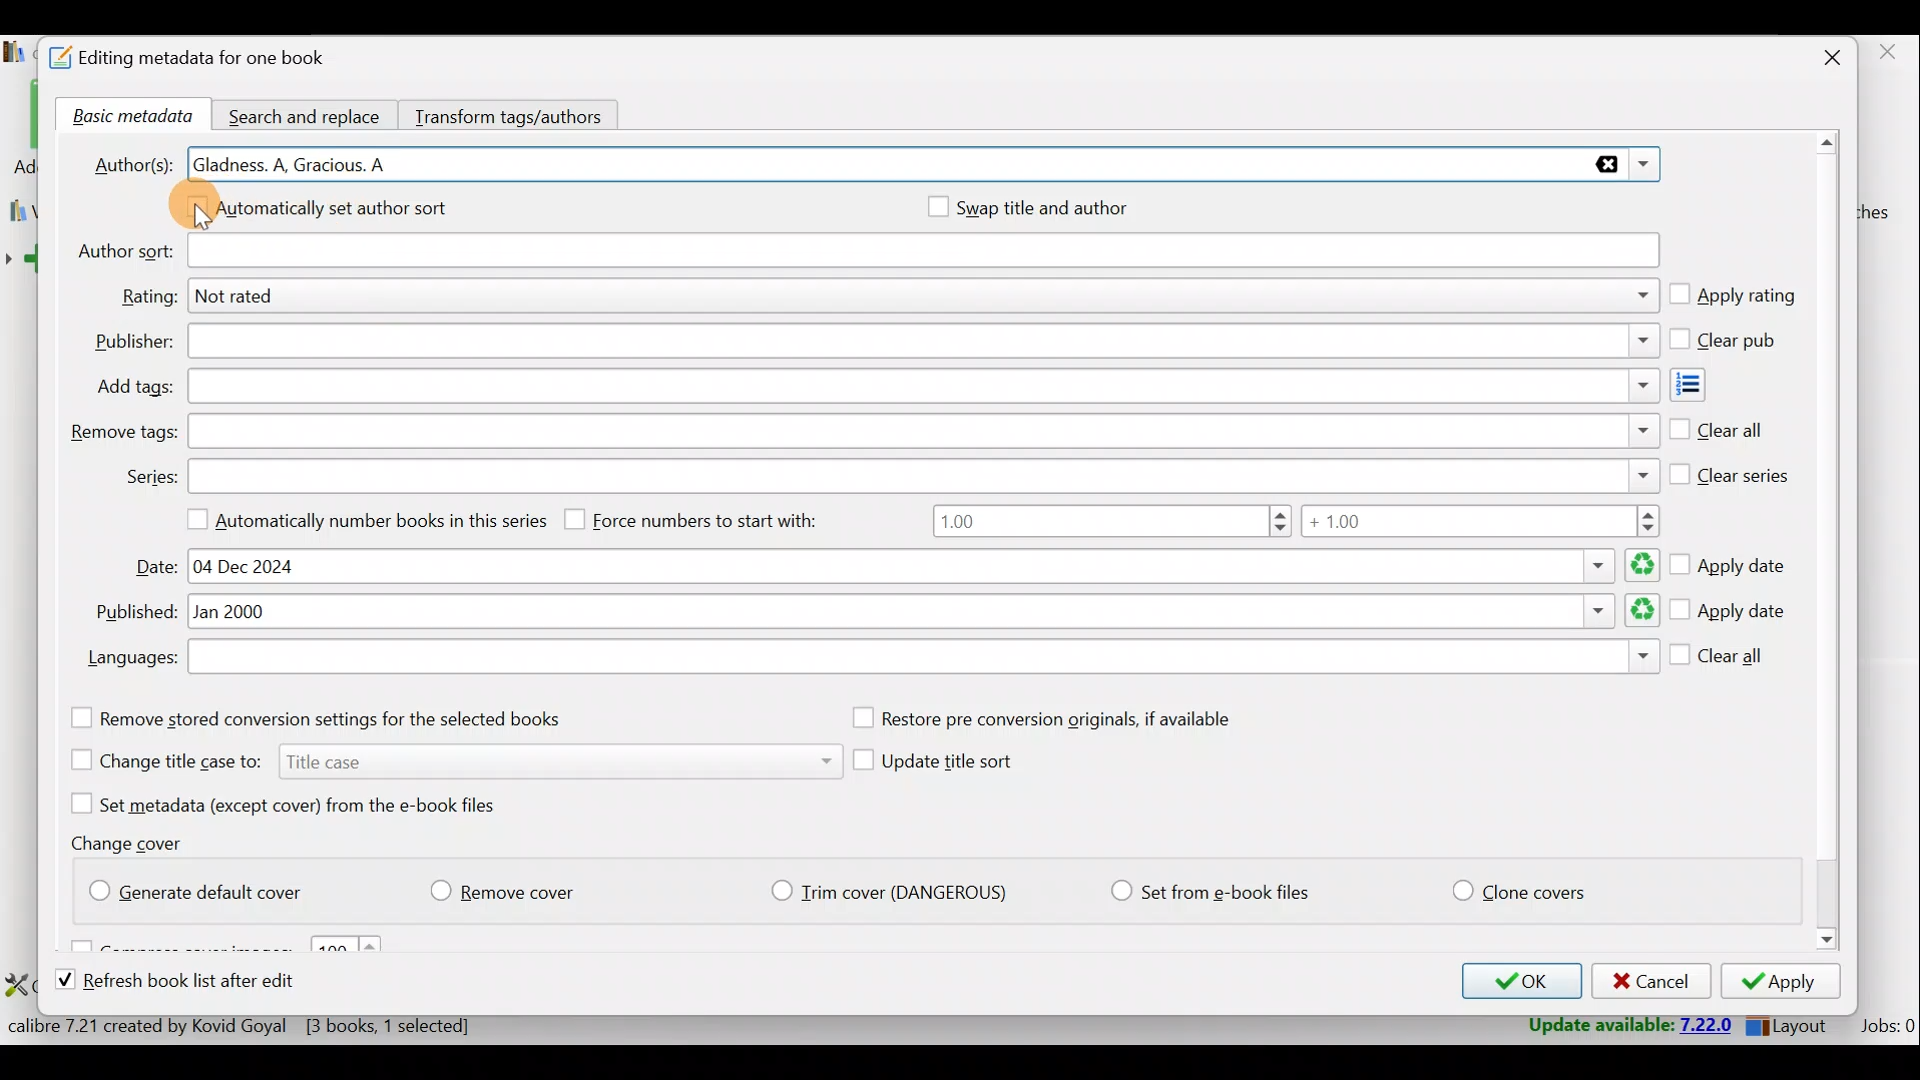 This screenshot has width=1920, height=1080. Describe the element at coordinates (1822, 60) in the screenshot. I see `Close` at that location.